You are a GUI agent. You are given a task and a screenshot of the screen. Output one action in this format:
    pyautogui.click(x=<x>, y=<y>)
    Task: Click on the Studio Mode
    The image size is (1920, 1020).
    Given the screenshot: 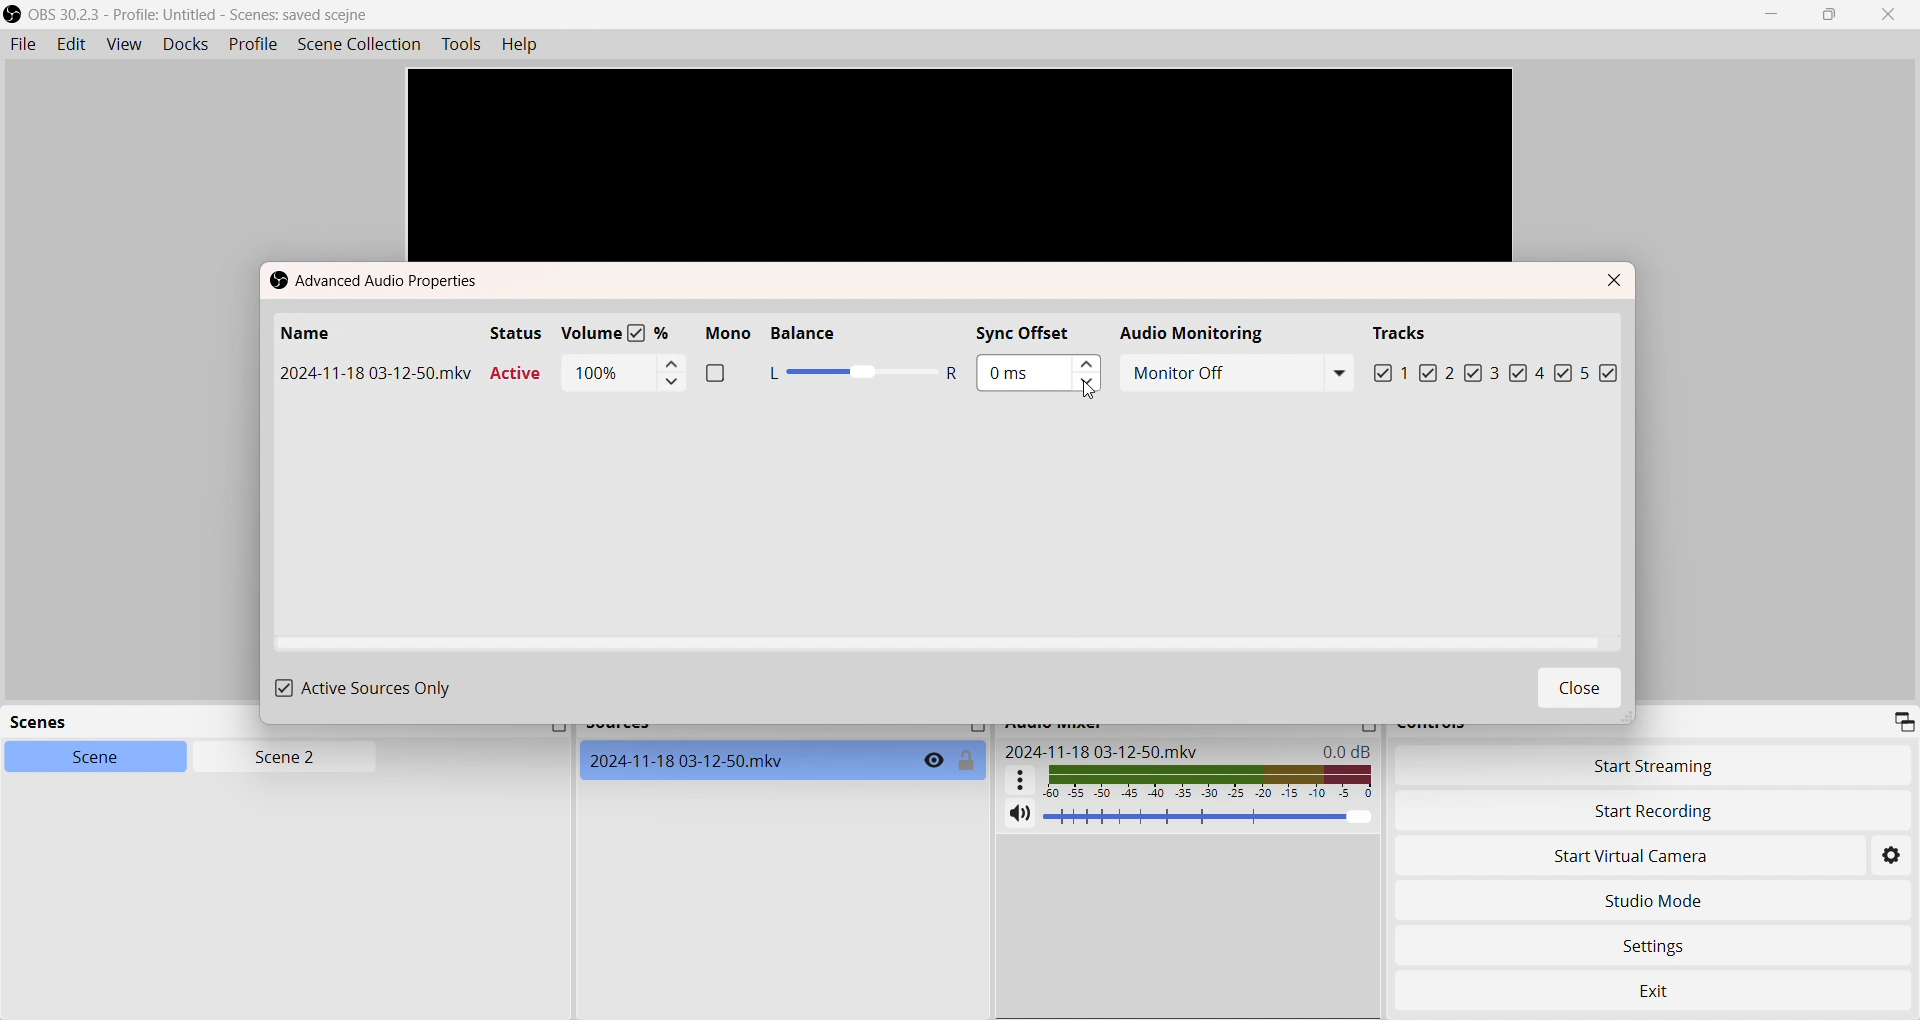 What is the action you would take?
    pyautogui.click(x=1652, y=901)
    